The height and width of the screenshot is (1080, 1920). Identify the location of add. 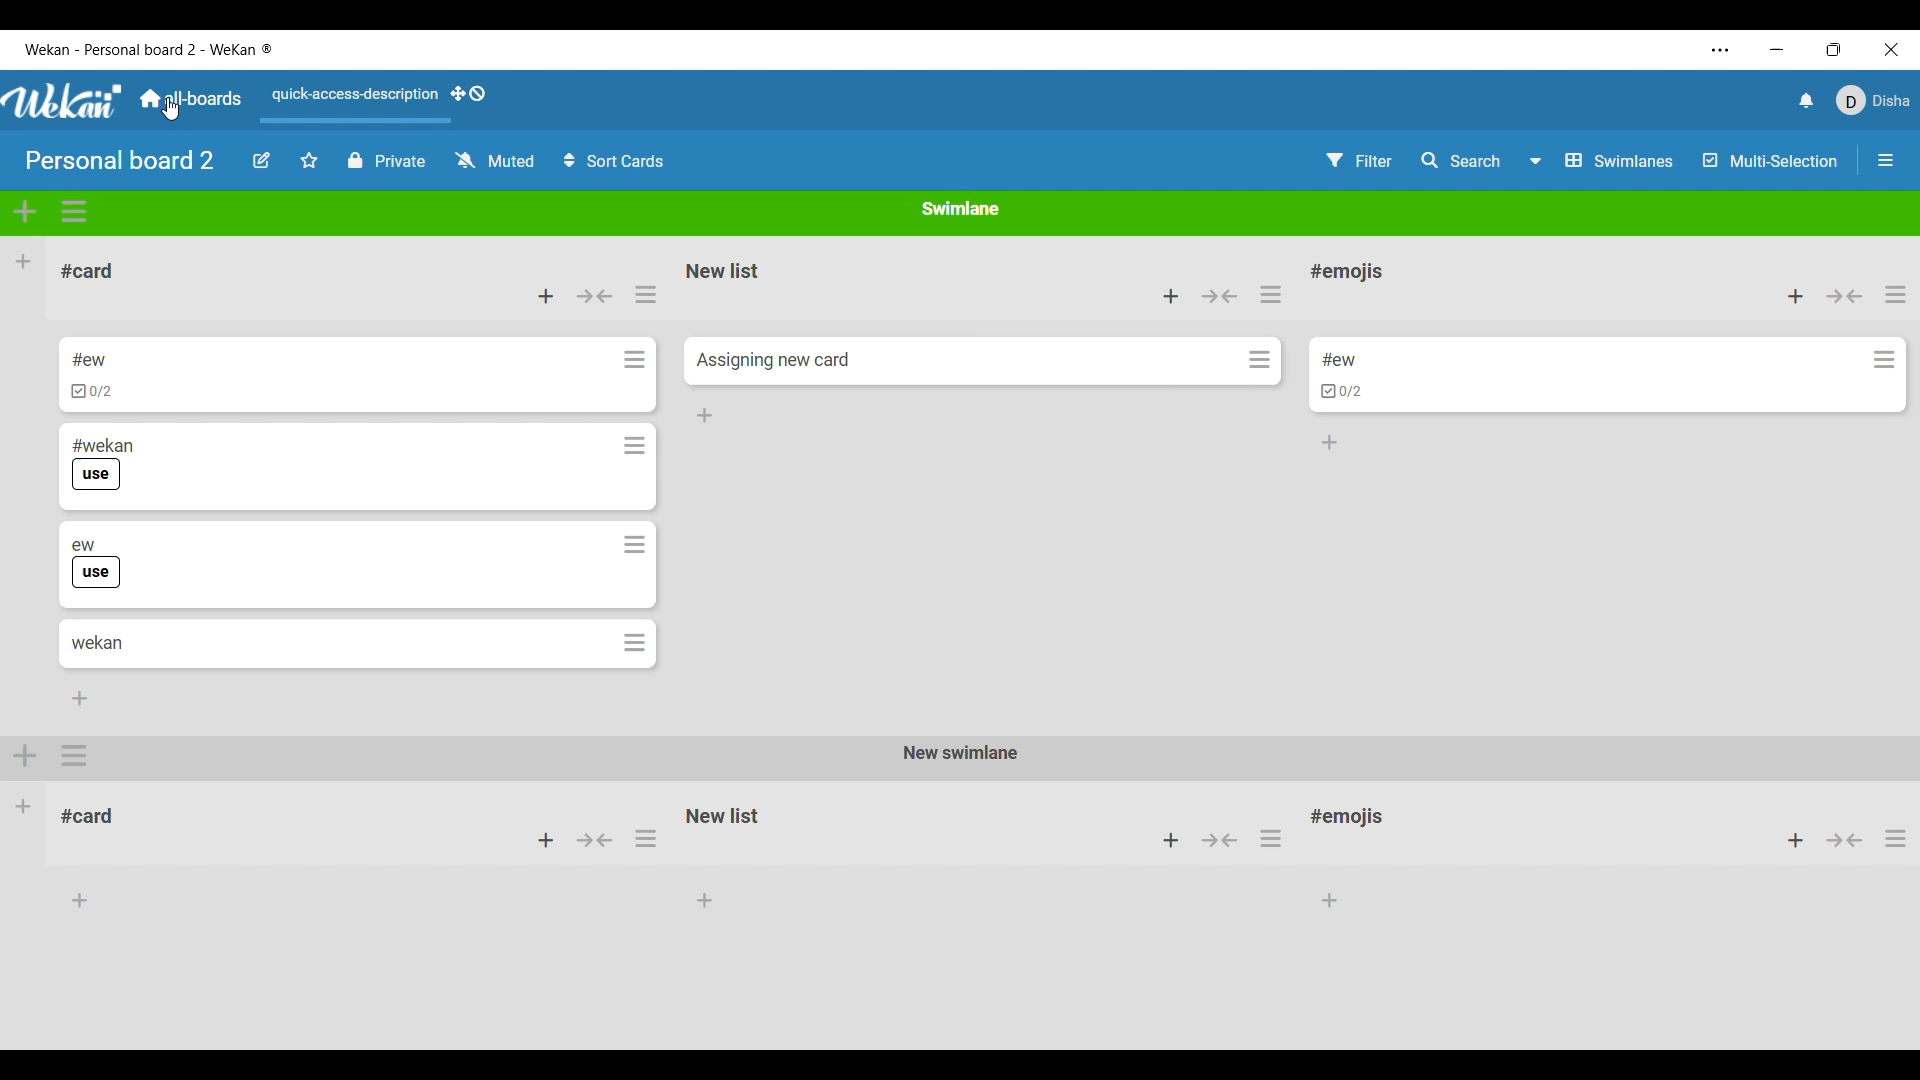
(87, 898).